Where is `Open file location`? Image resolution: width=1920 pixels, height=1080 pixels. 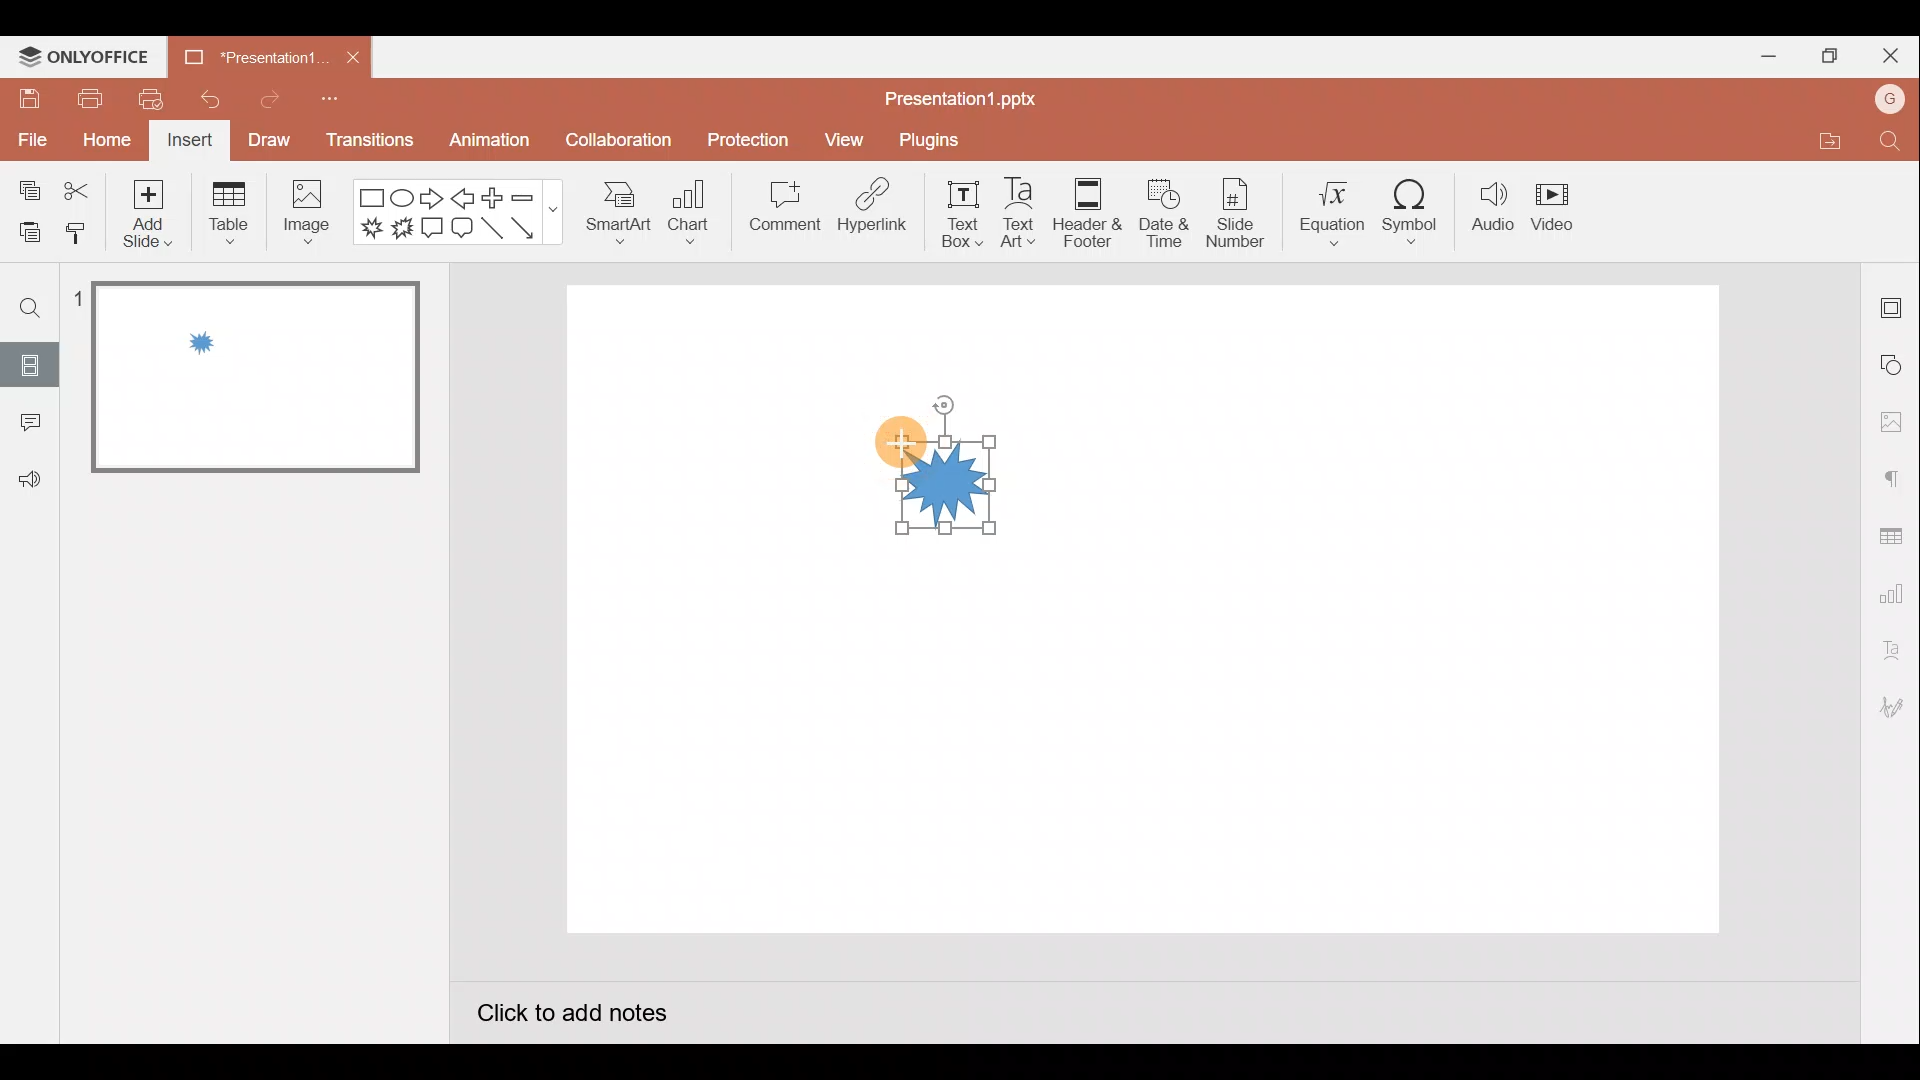 Open file location is located at coordinates (1819, 141).